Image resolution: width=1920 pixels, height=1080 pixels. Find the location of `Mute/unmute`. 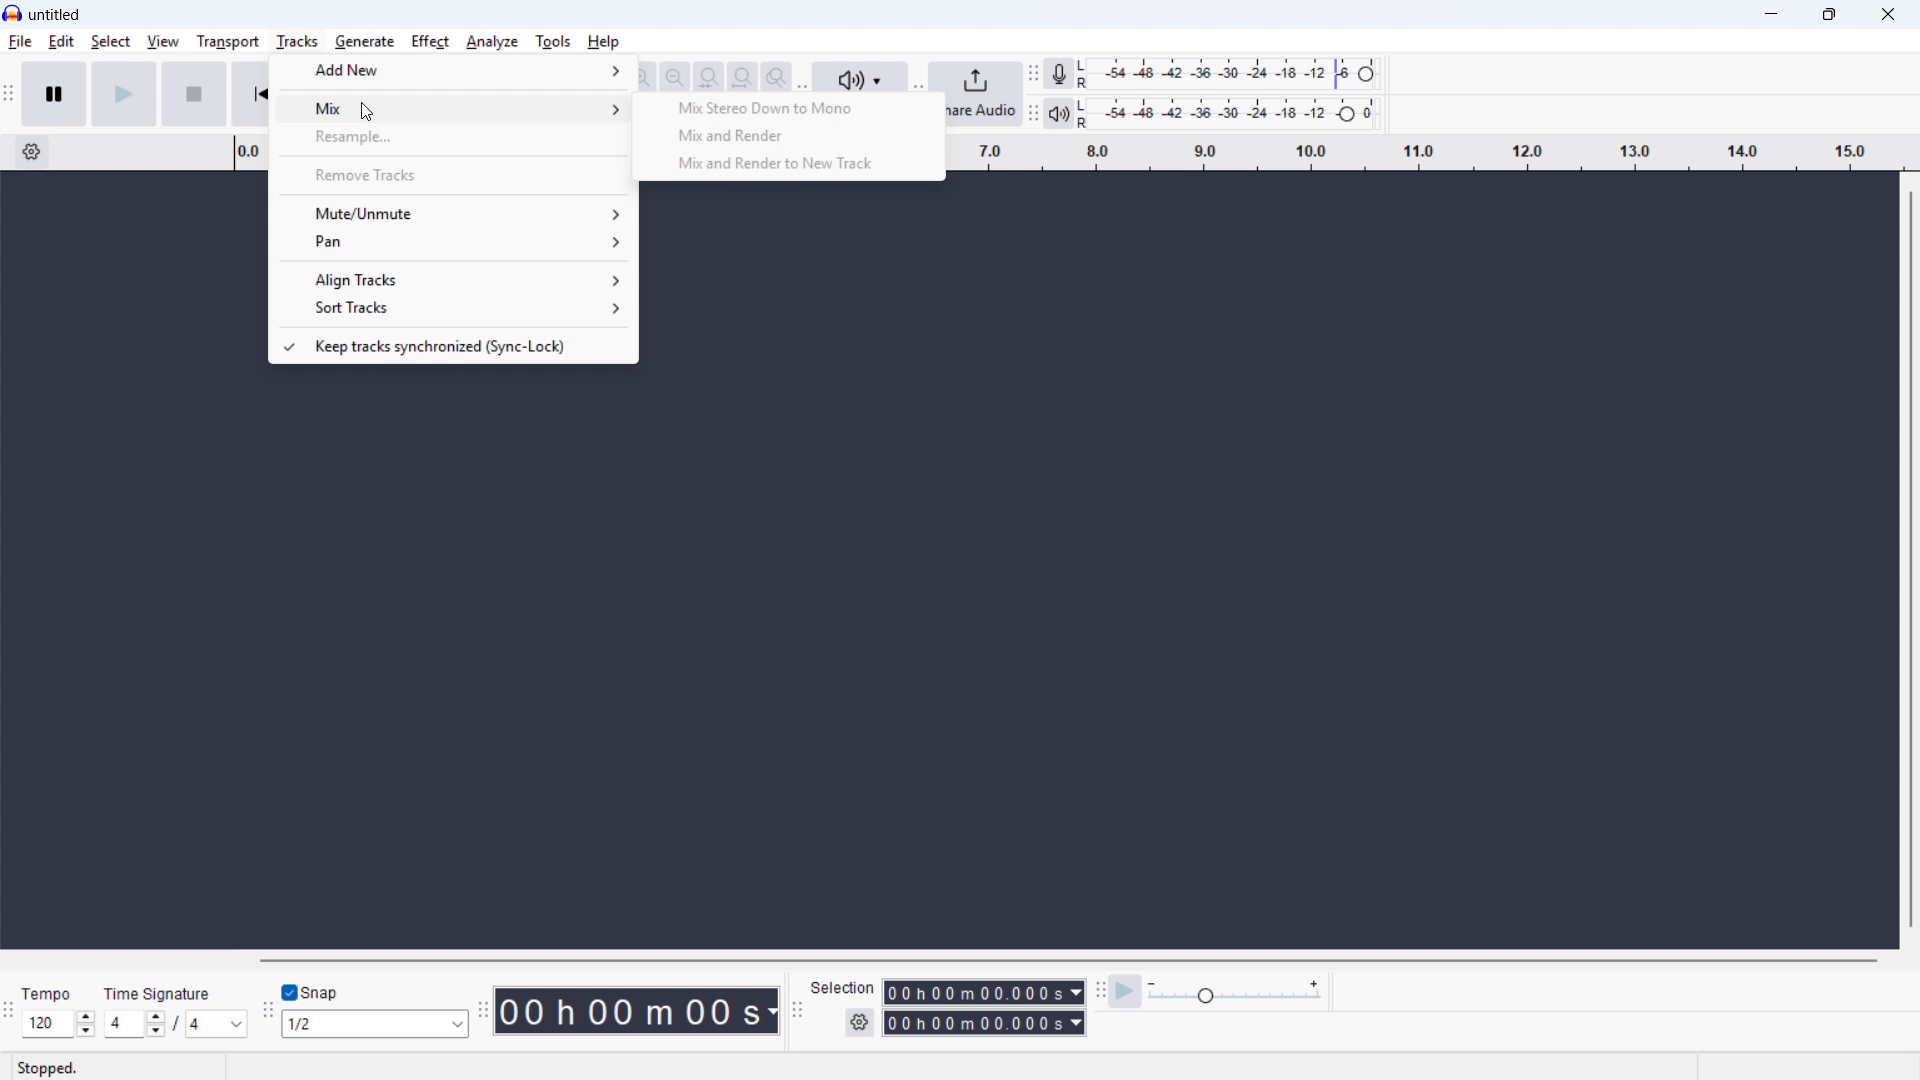

Mute/unmute is located at coordinates (452, 213).